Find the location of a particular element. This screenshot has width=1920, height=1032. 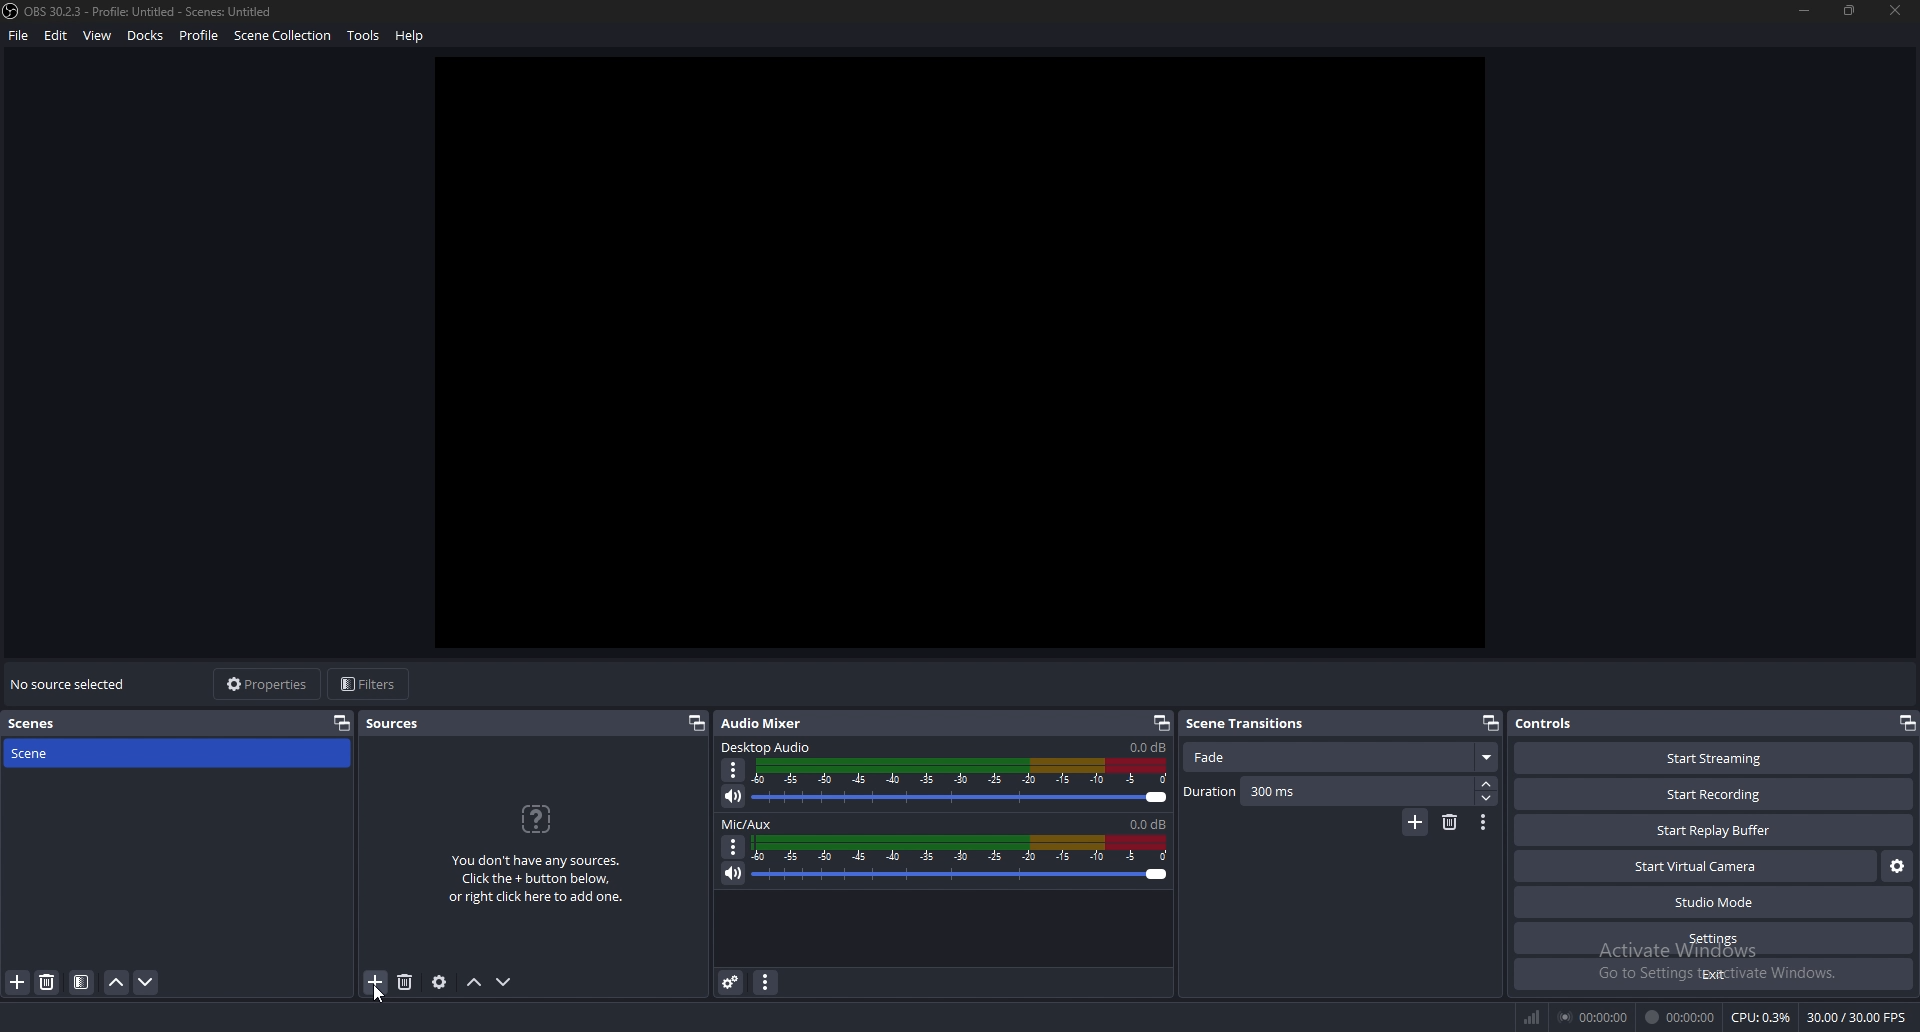

info is located at coordinates (536, 852).